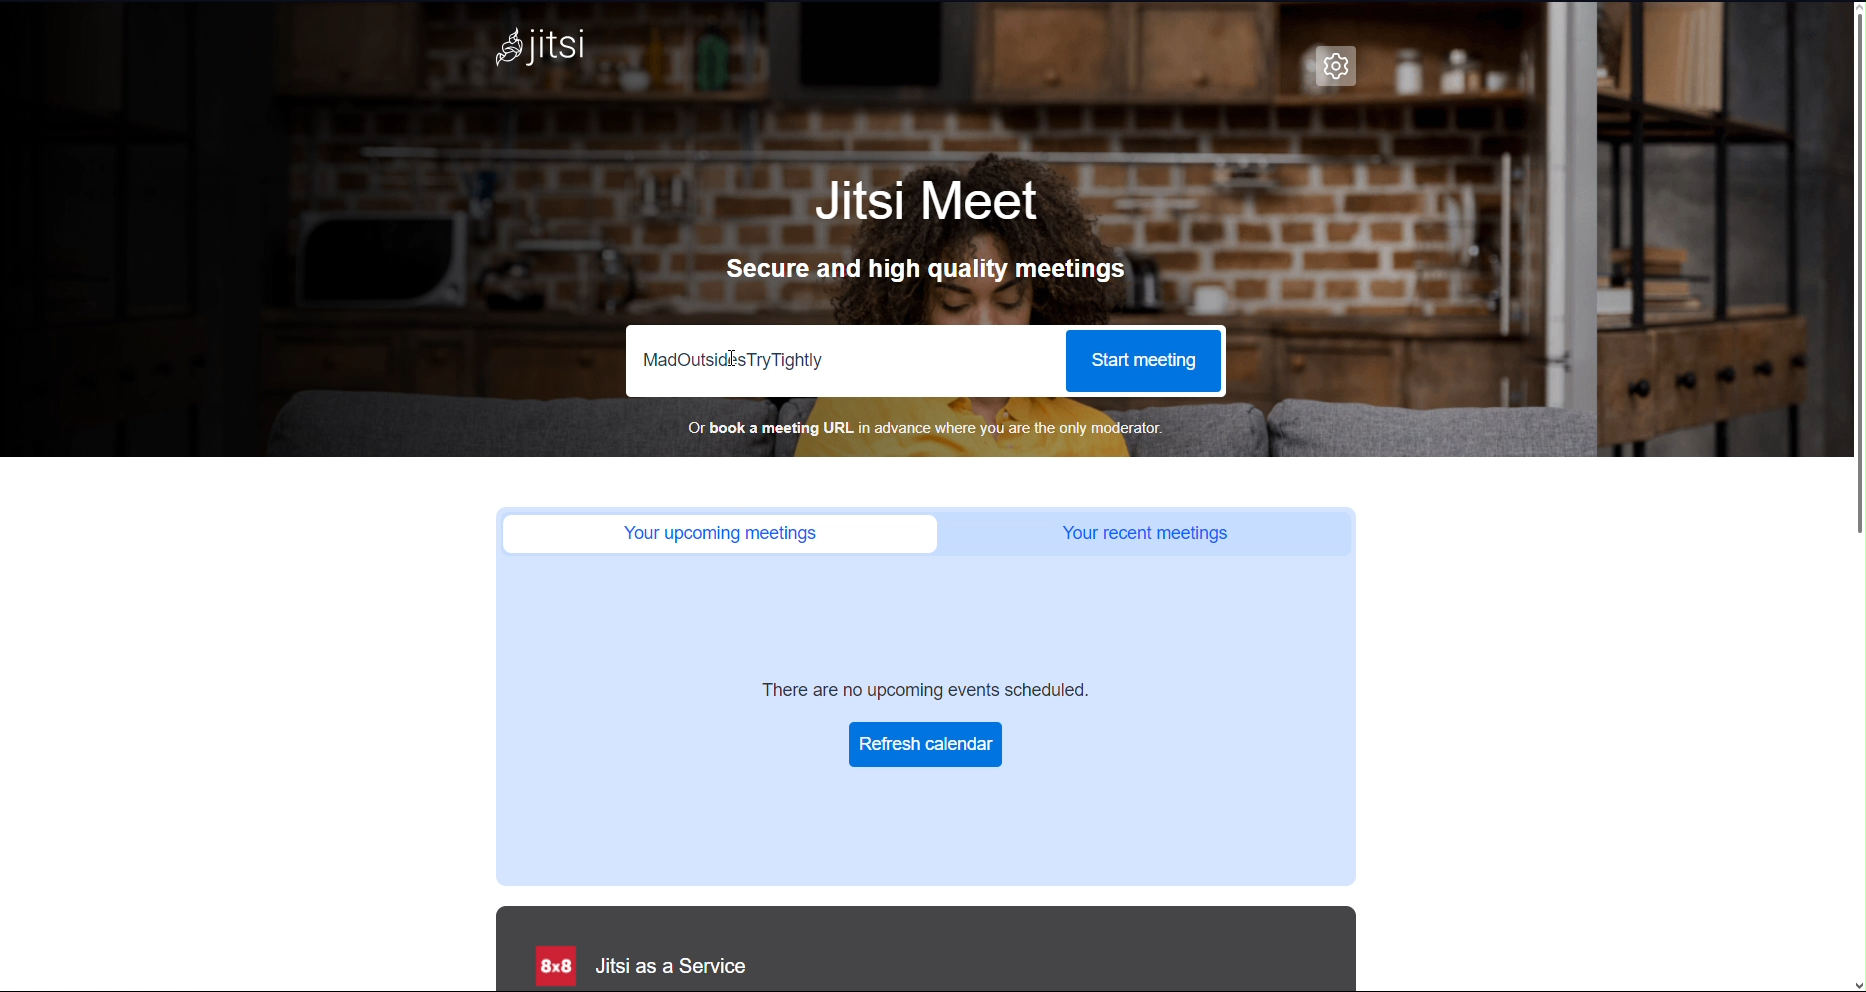 The height and width of the screenshot is (992, 1866). Describe the element at coordinates (922, 204) in the screenshot. I see `Jitsi Meet` at that location.